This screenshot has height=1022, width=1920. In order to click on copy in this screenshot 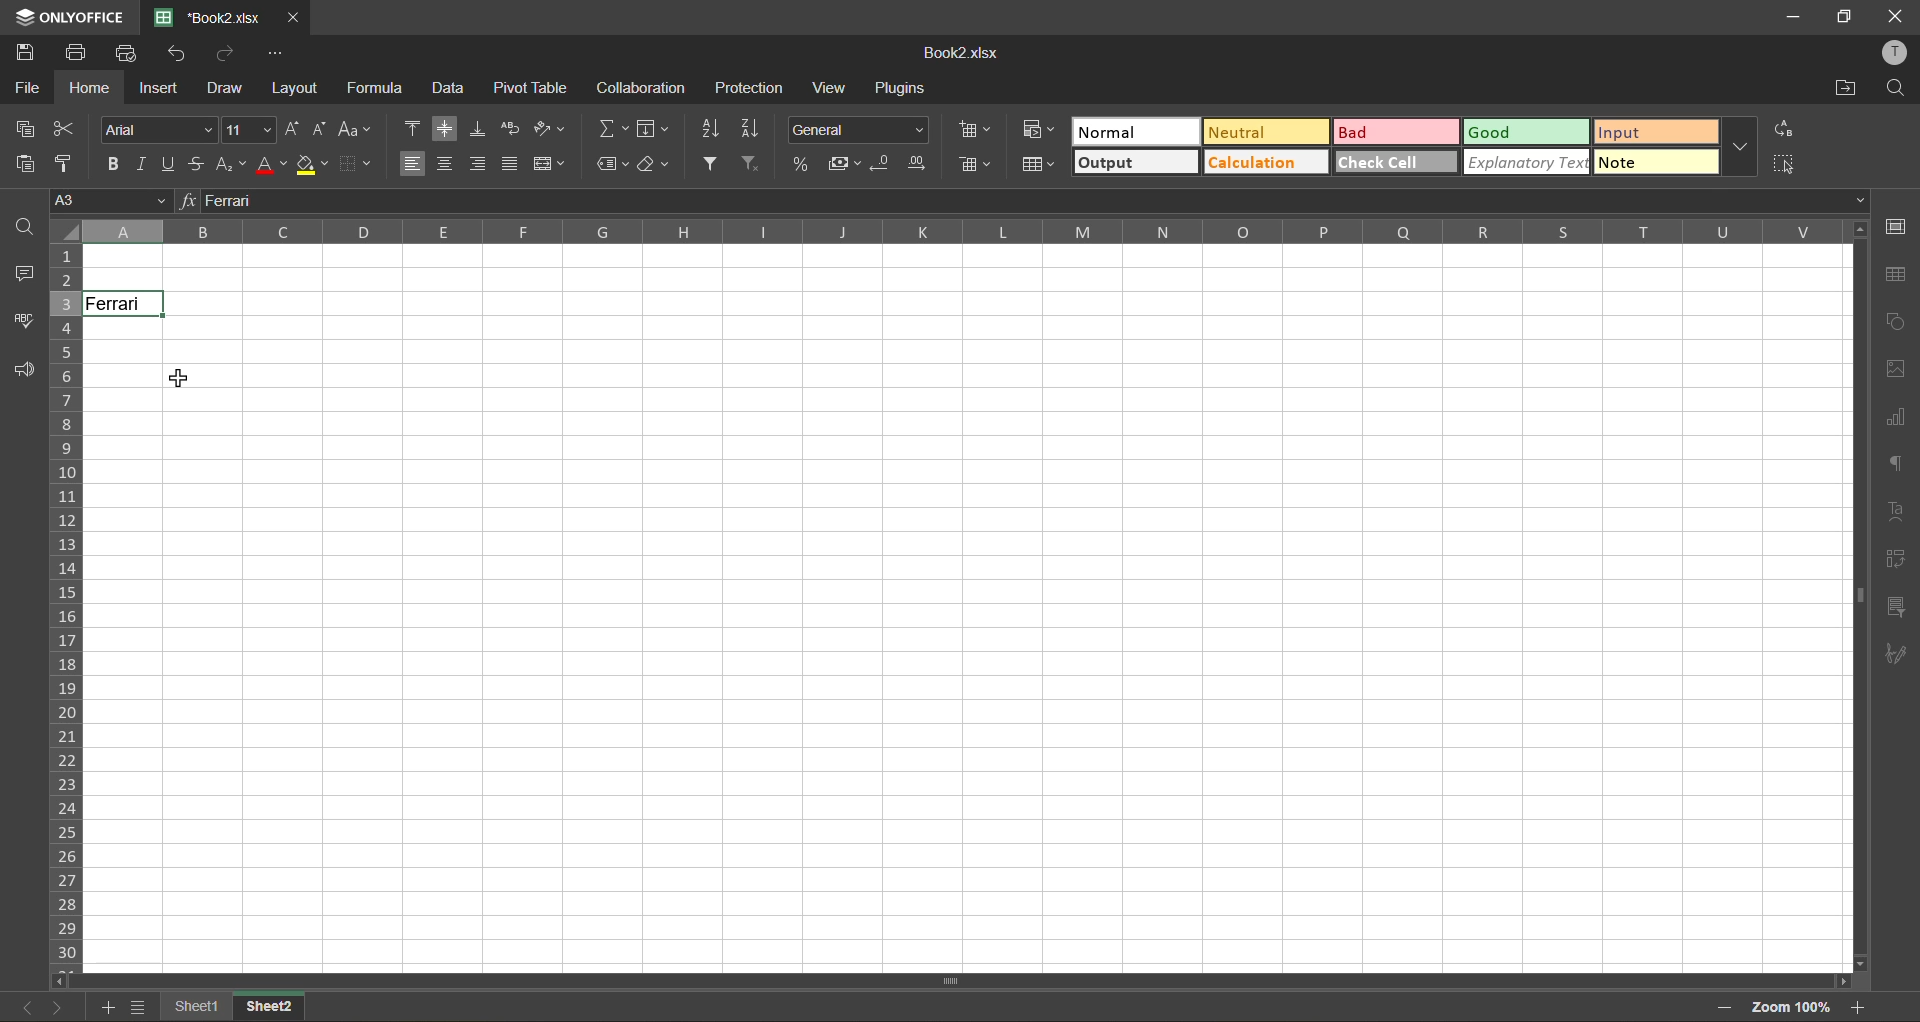, I will do `click(25, 130)`.